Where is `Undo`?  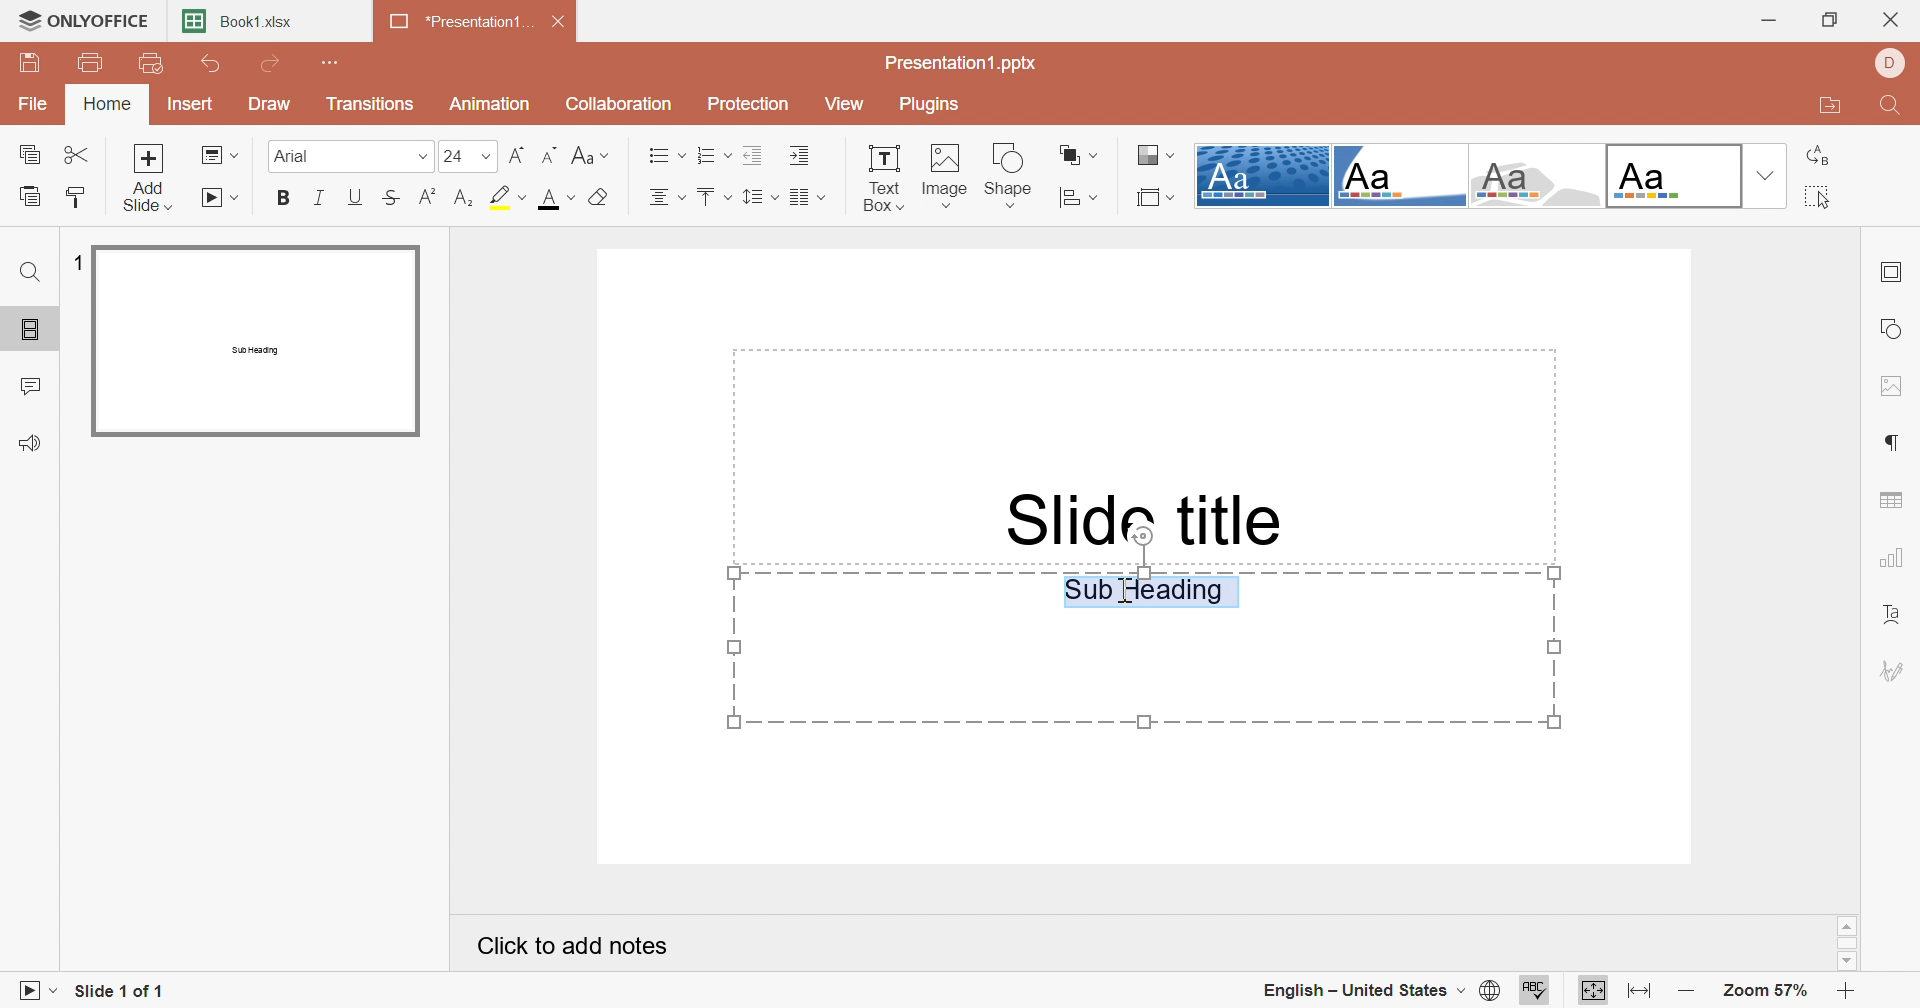 Undo is located at coordinates (215, 63).